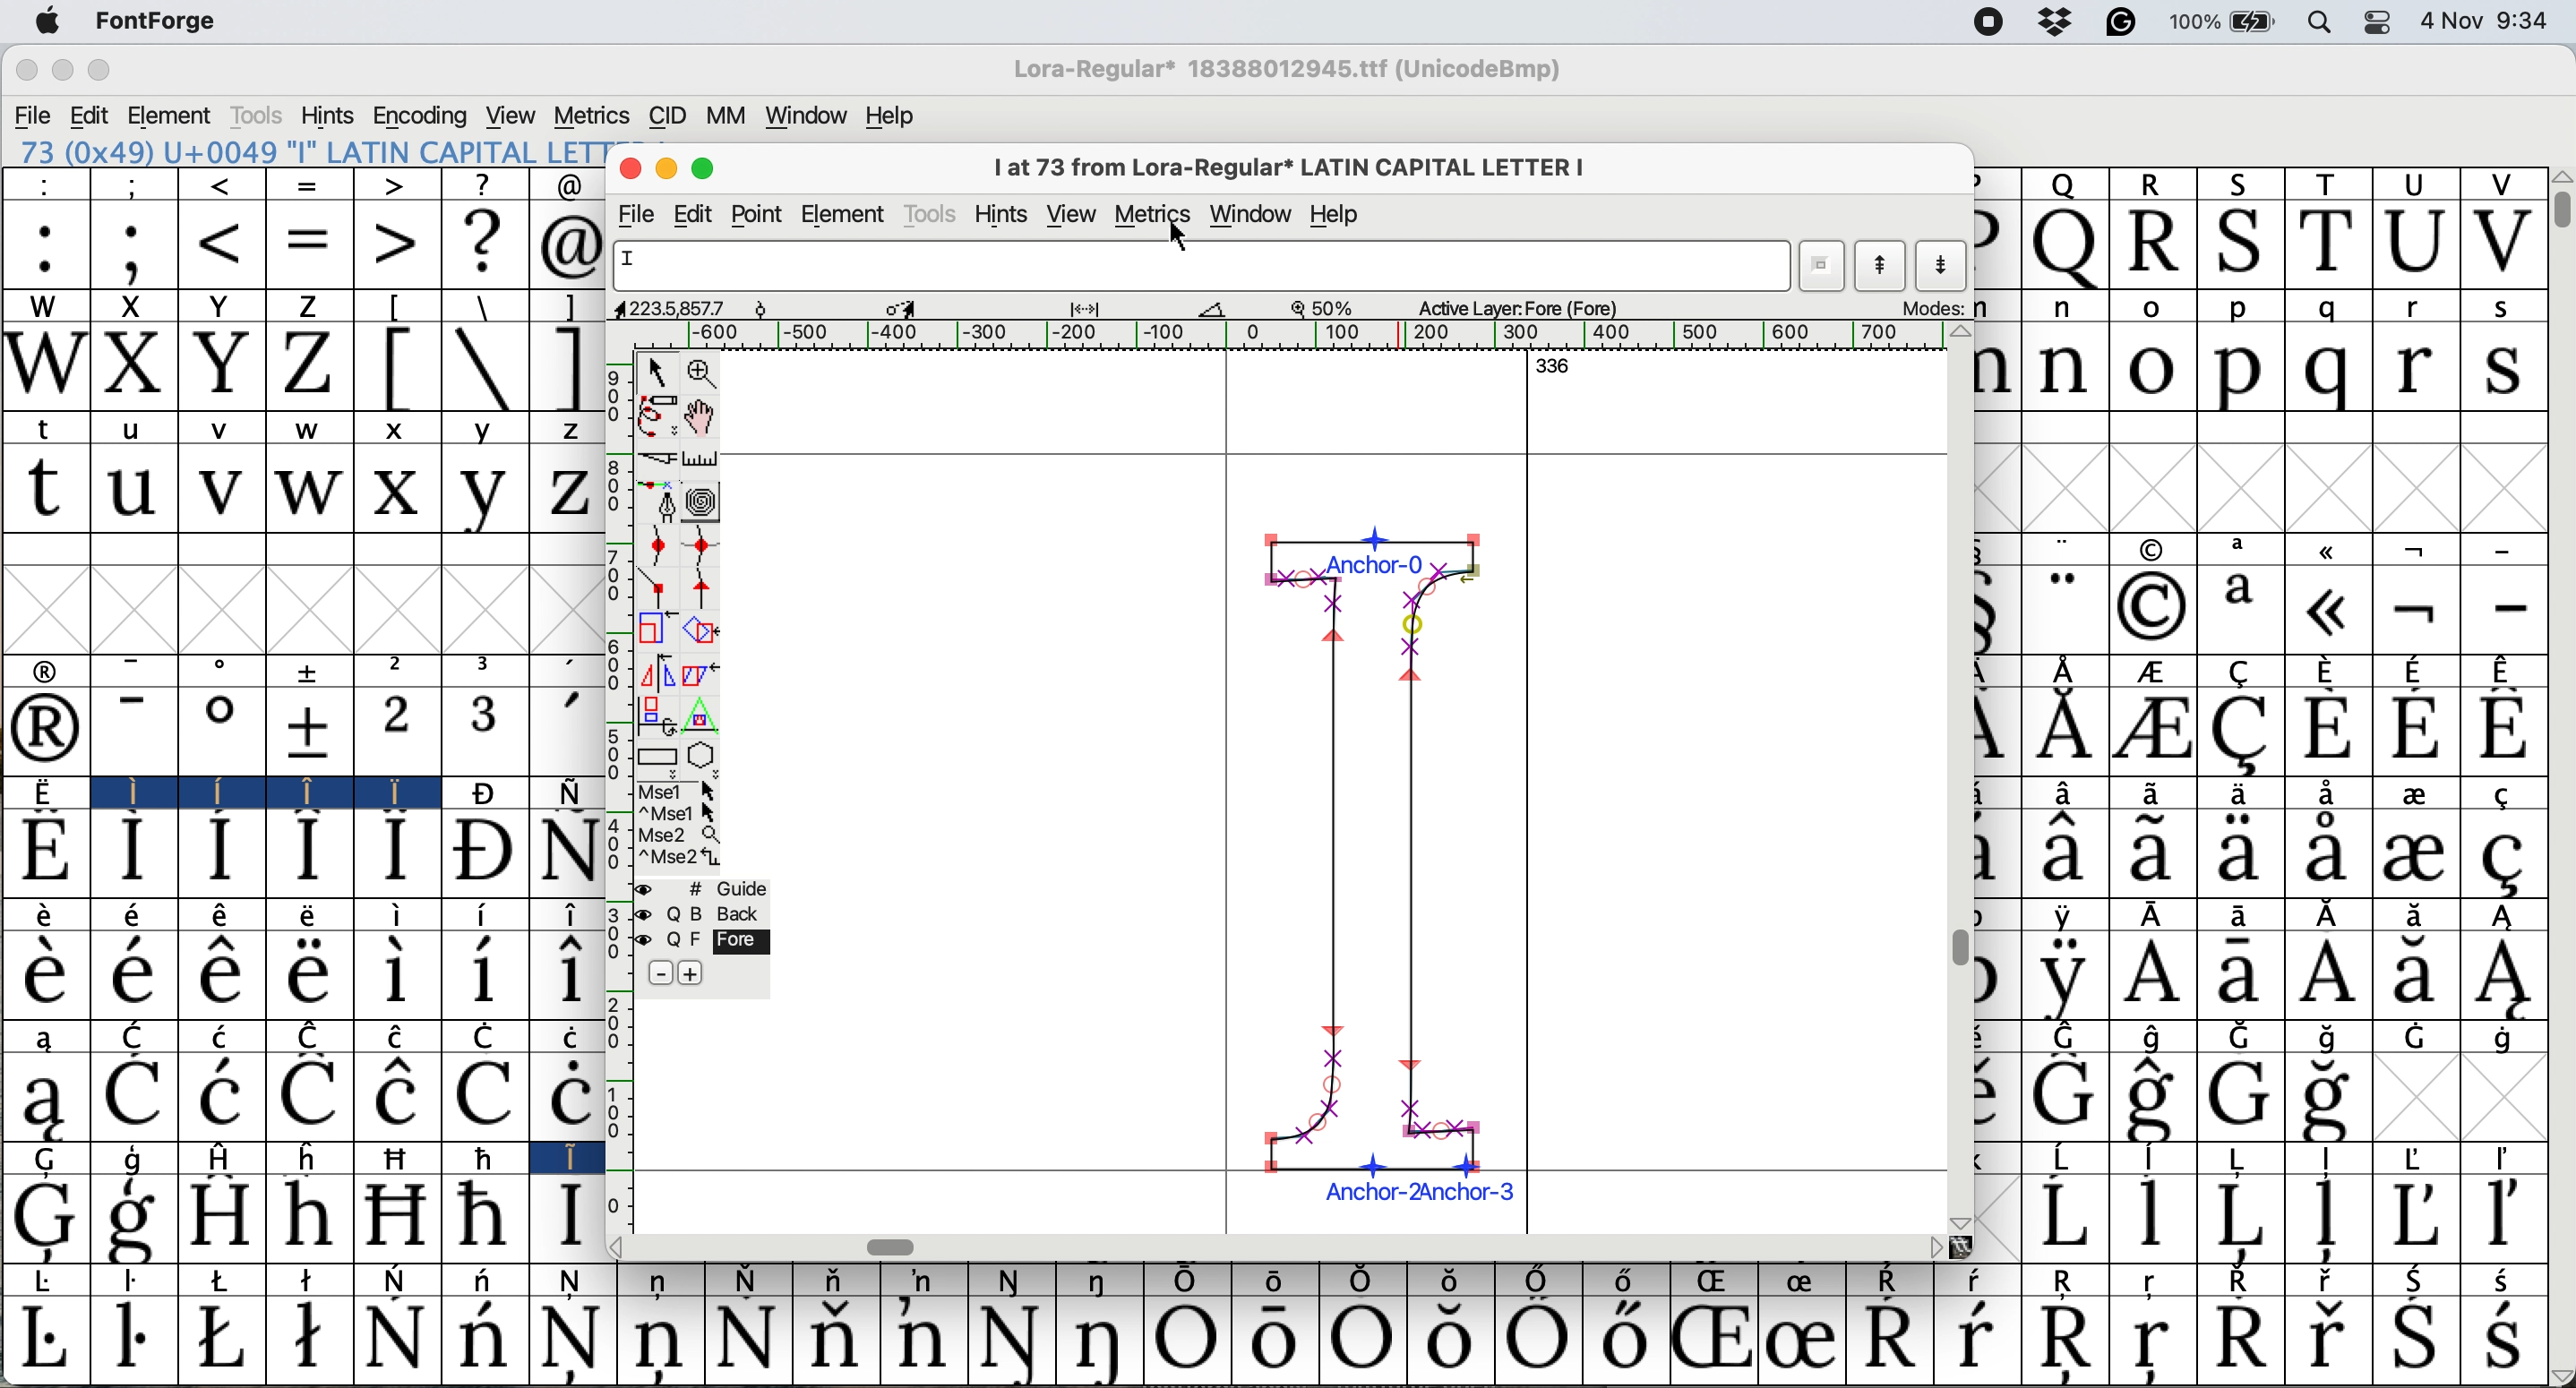  Describe the element at coordinates (1717, 1282) in the screenshot. I see `Symbol` at that location.